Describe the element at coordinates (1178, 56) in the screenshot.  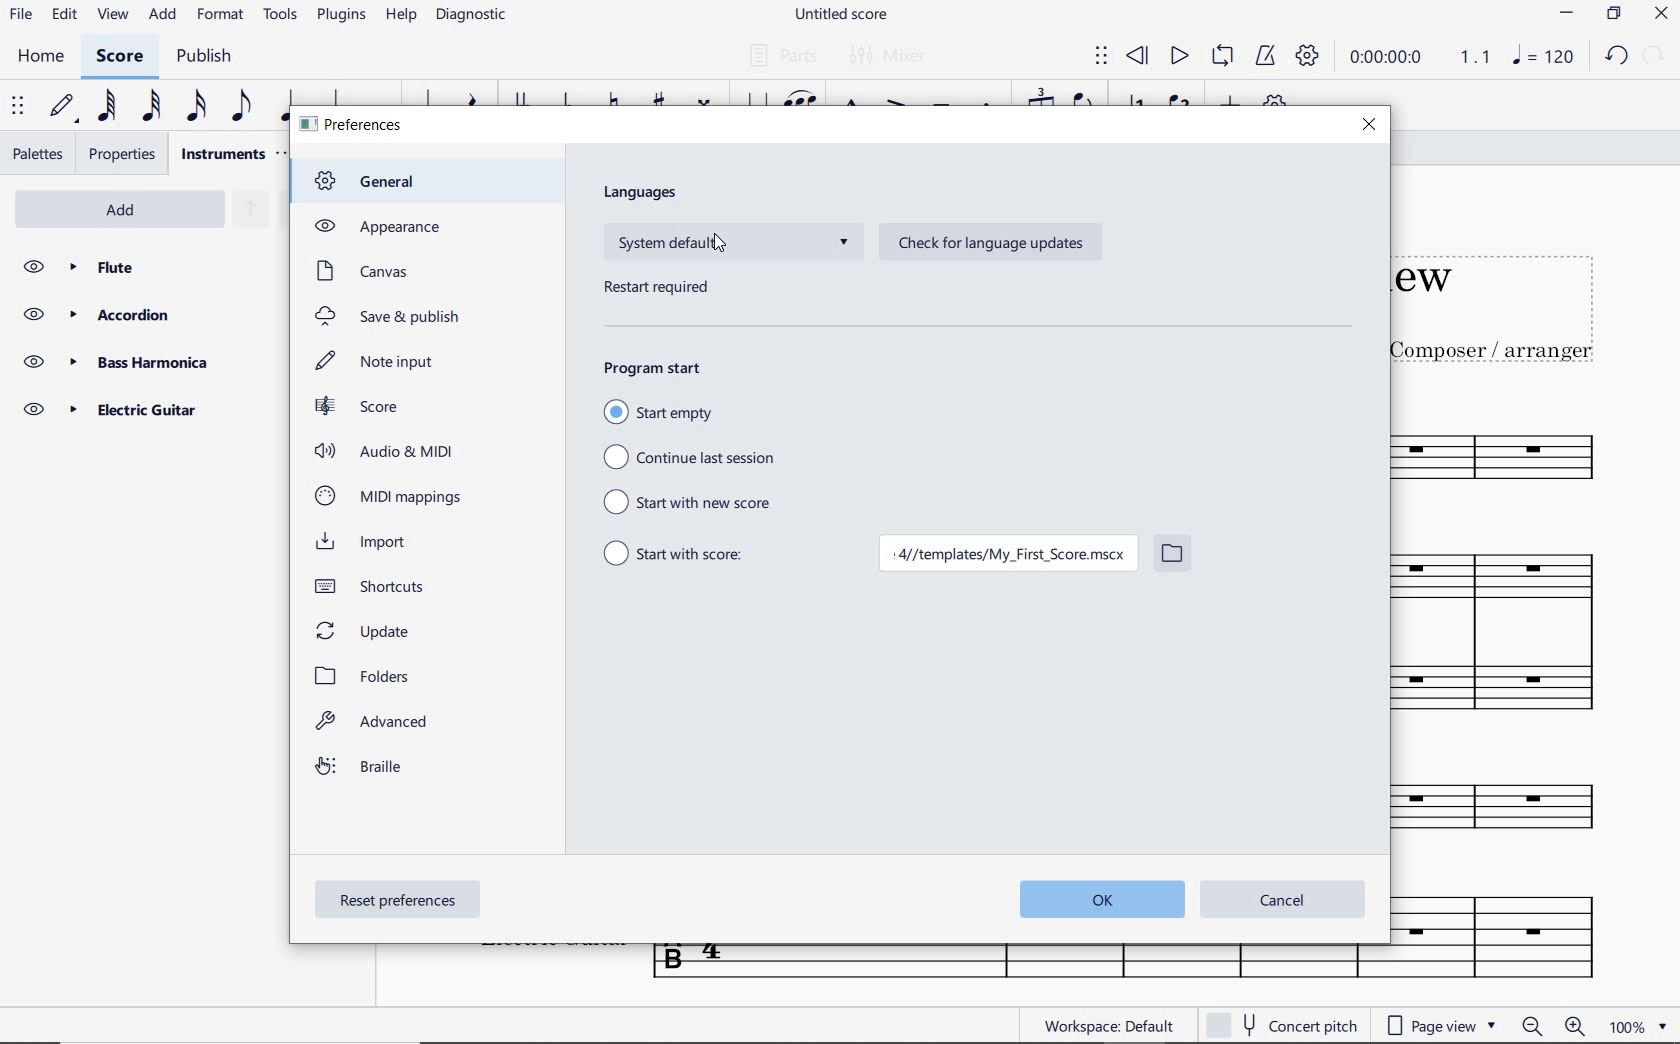
I see `play` at that location.